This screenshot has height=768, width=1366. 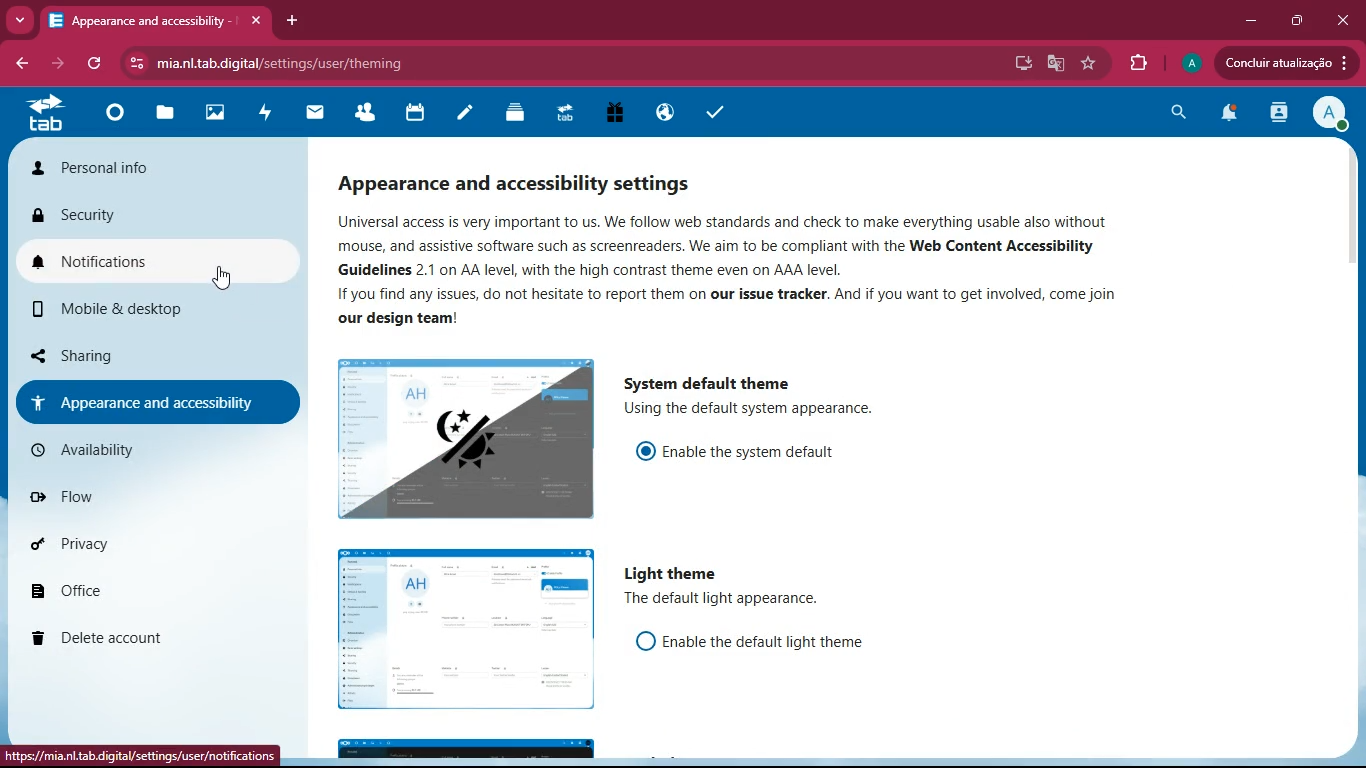 I want to click on activity, so click(x=266, y=118).